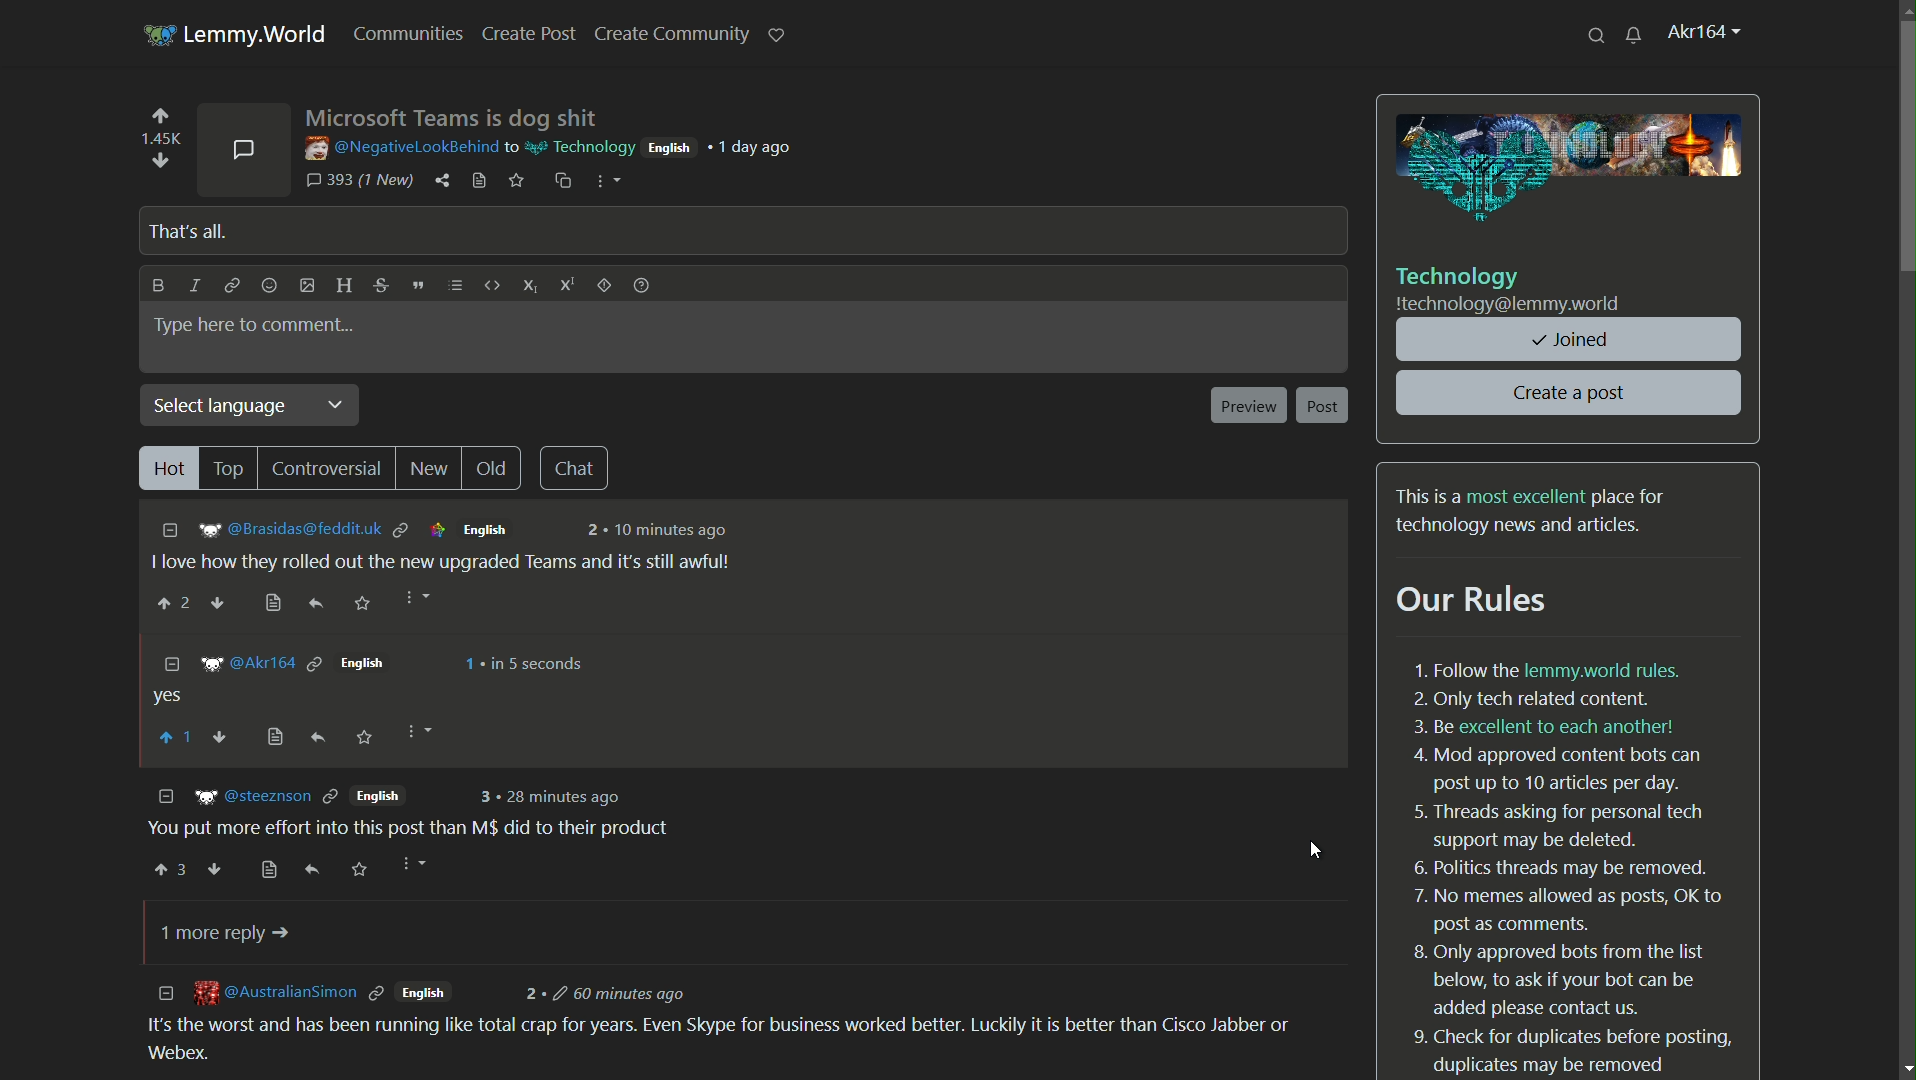 Image resolution: width=1916 pixels, height=1080 pixels. I want to click on upvote, so click(160, 119).